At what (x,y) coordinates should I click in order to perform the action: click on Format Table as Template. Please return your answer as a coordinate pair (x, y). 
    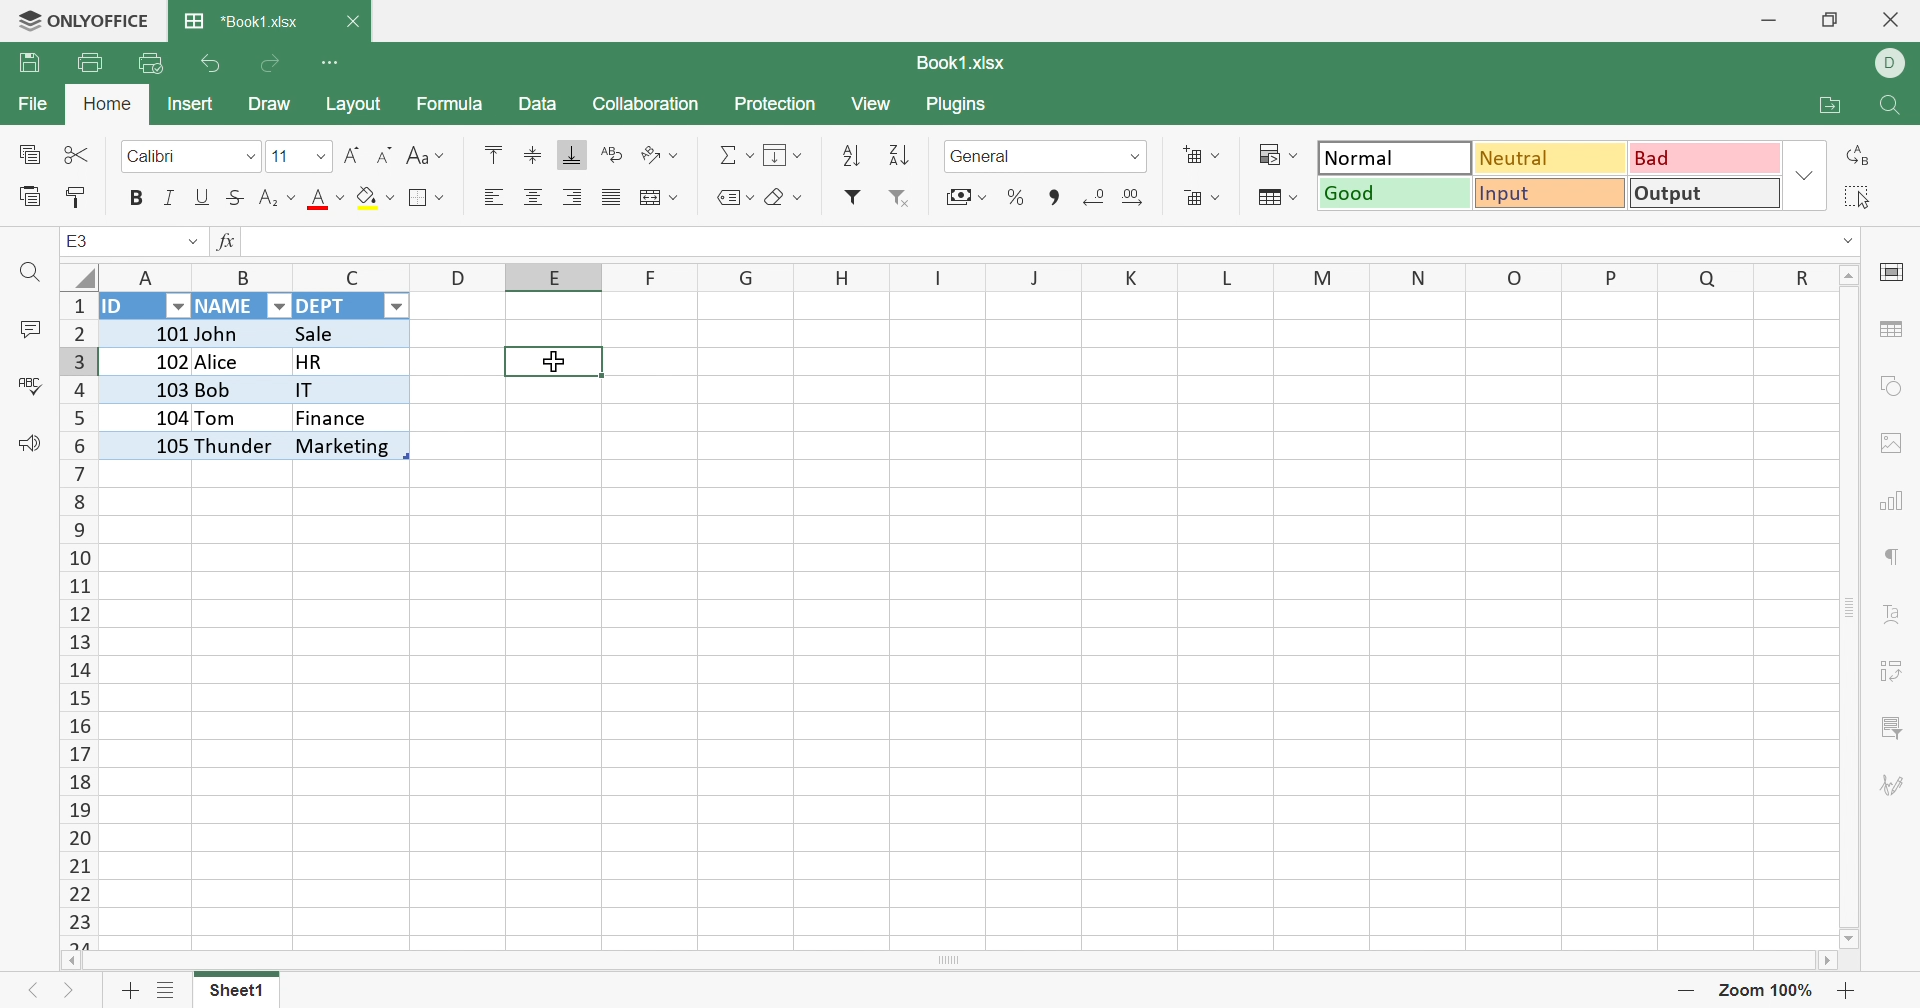
    Looking at the image, I should click on (1274, 197).